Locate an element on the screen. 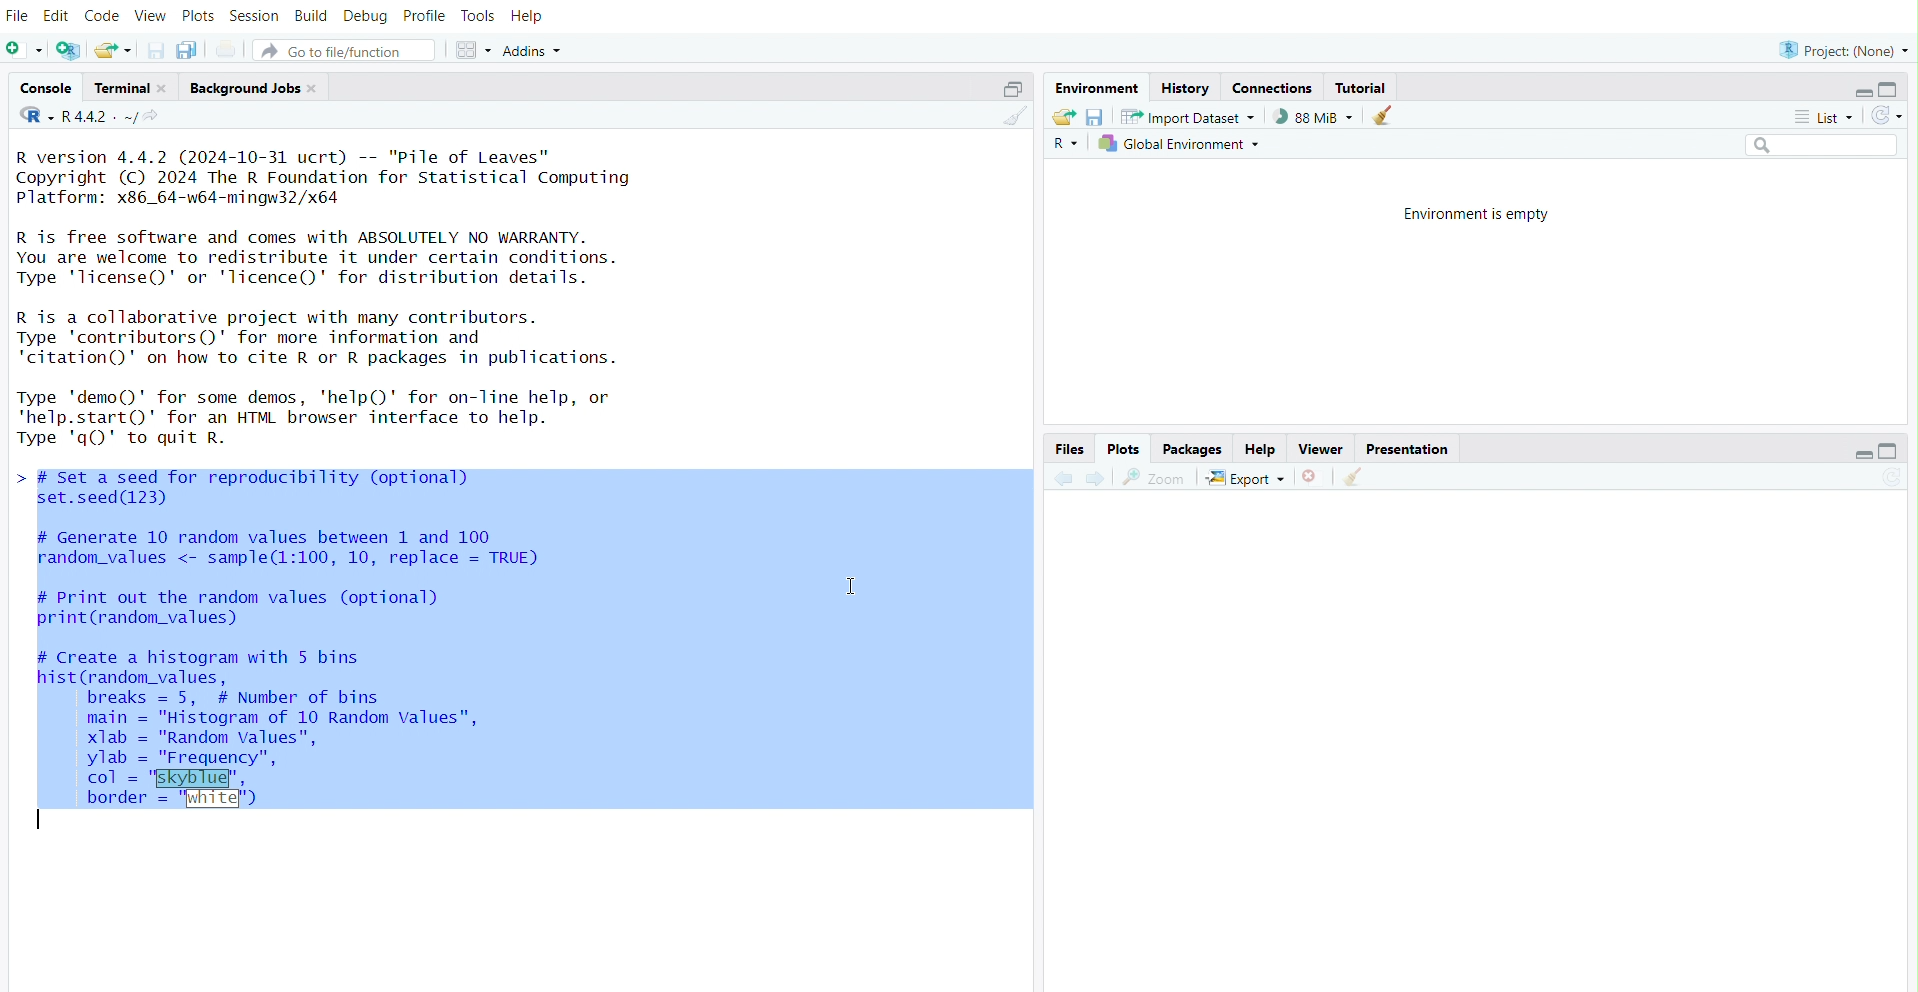  debug is located at coordinates (367, 13).